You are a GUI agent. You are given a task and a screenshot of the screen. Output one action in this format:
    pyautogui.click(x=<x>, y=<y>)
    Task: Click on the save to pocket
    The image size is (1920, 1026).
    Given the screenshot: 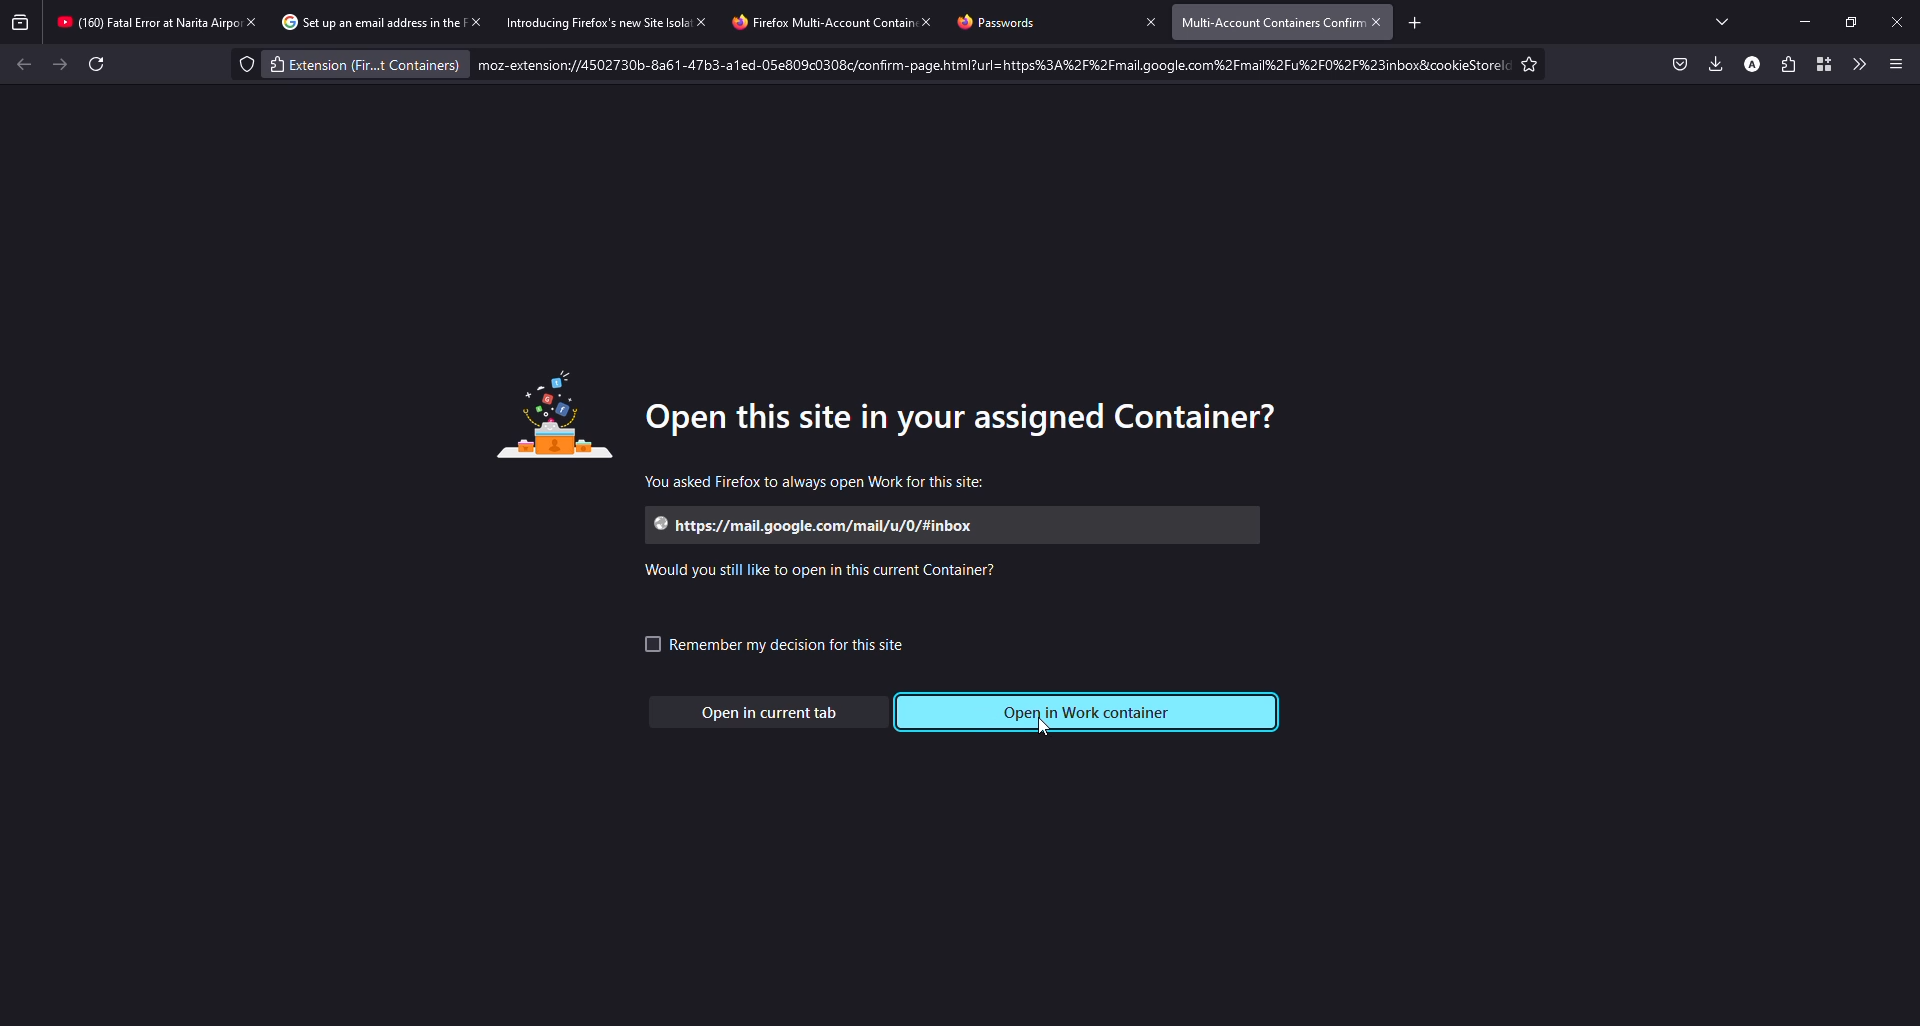 What is the action you would take?
    pyautogui.click(x=1677, y=64)
    